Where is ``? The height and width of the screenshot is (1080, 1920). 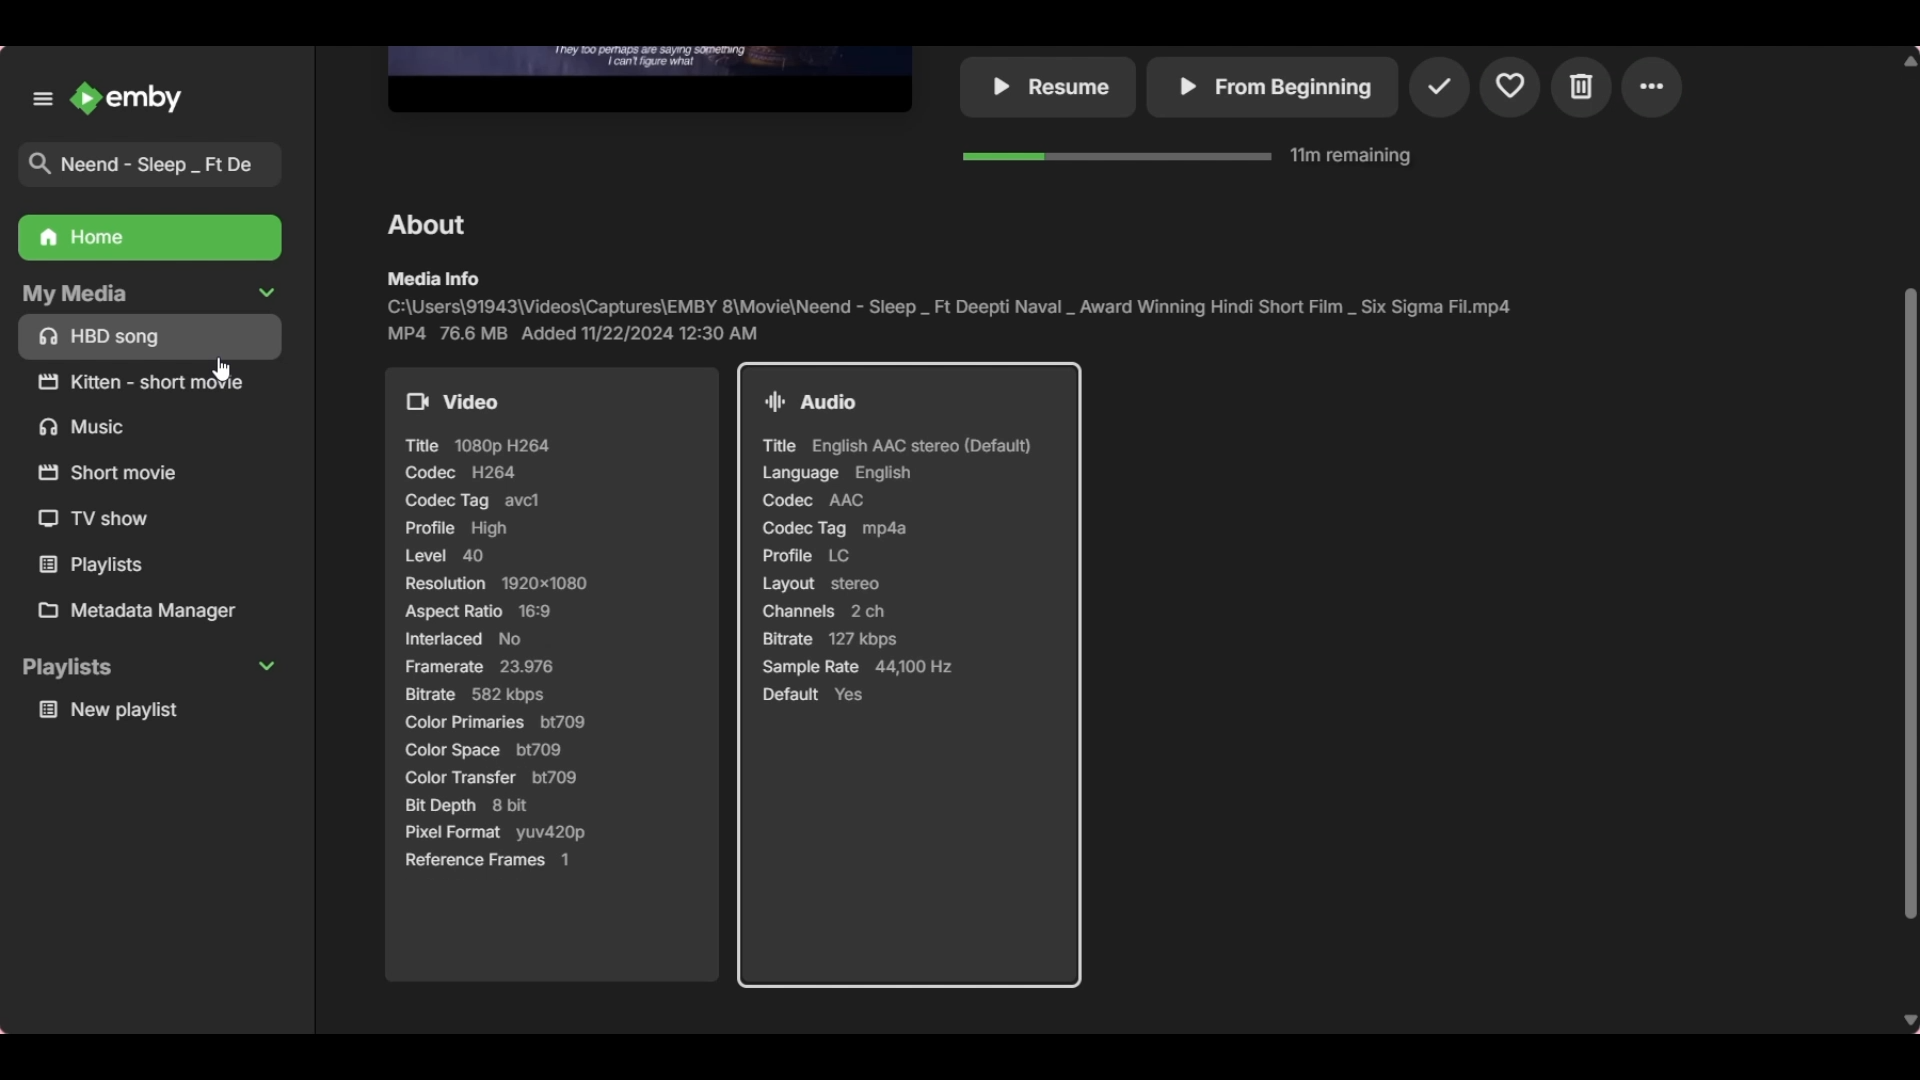
 is located at coordinates (1192, 158).